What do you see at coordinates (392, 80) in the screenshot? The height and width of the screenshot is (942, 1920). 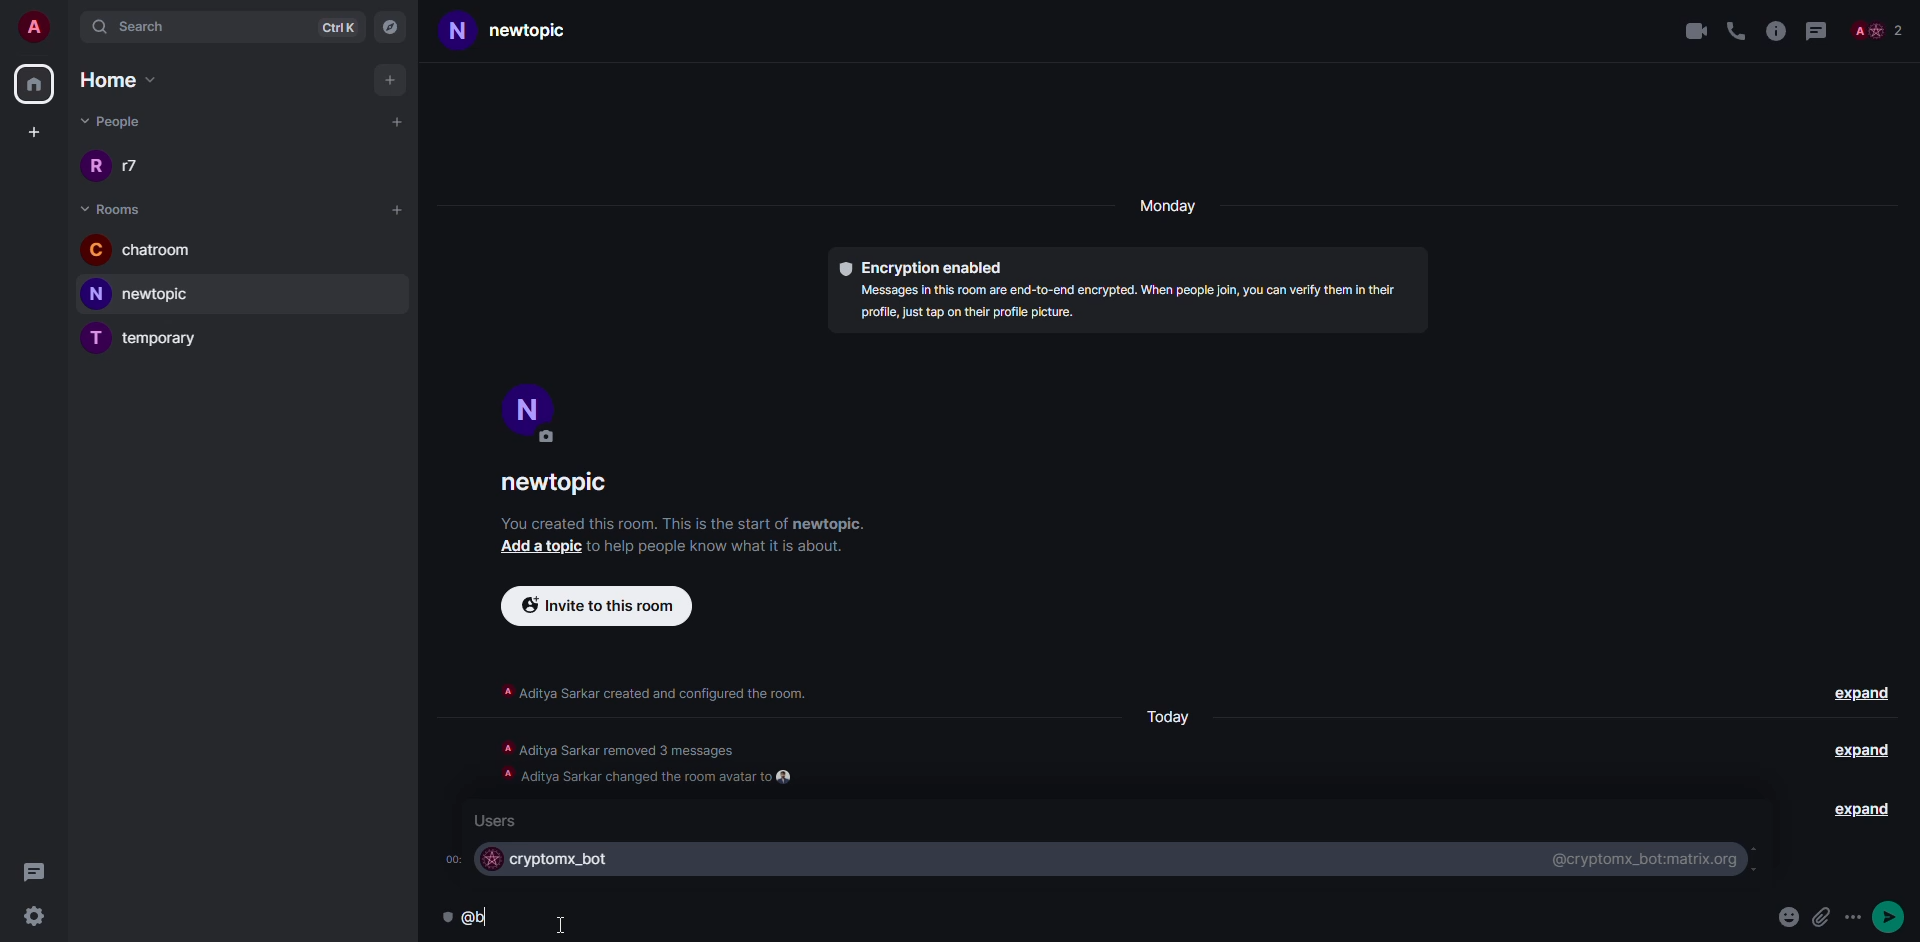 I see `add` at bounding box center [392, 80].